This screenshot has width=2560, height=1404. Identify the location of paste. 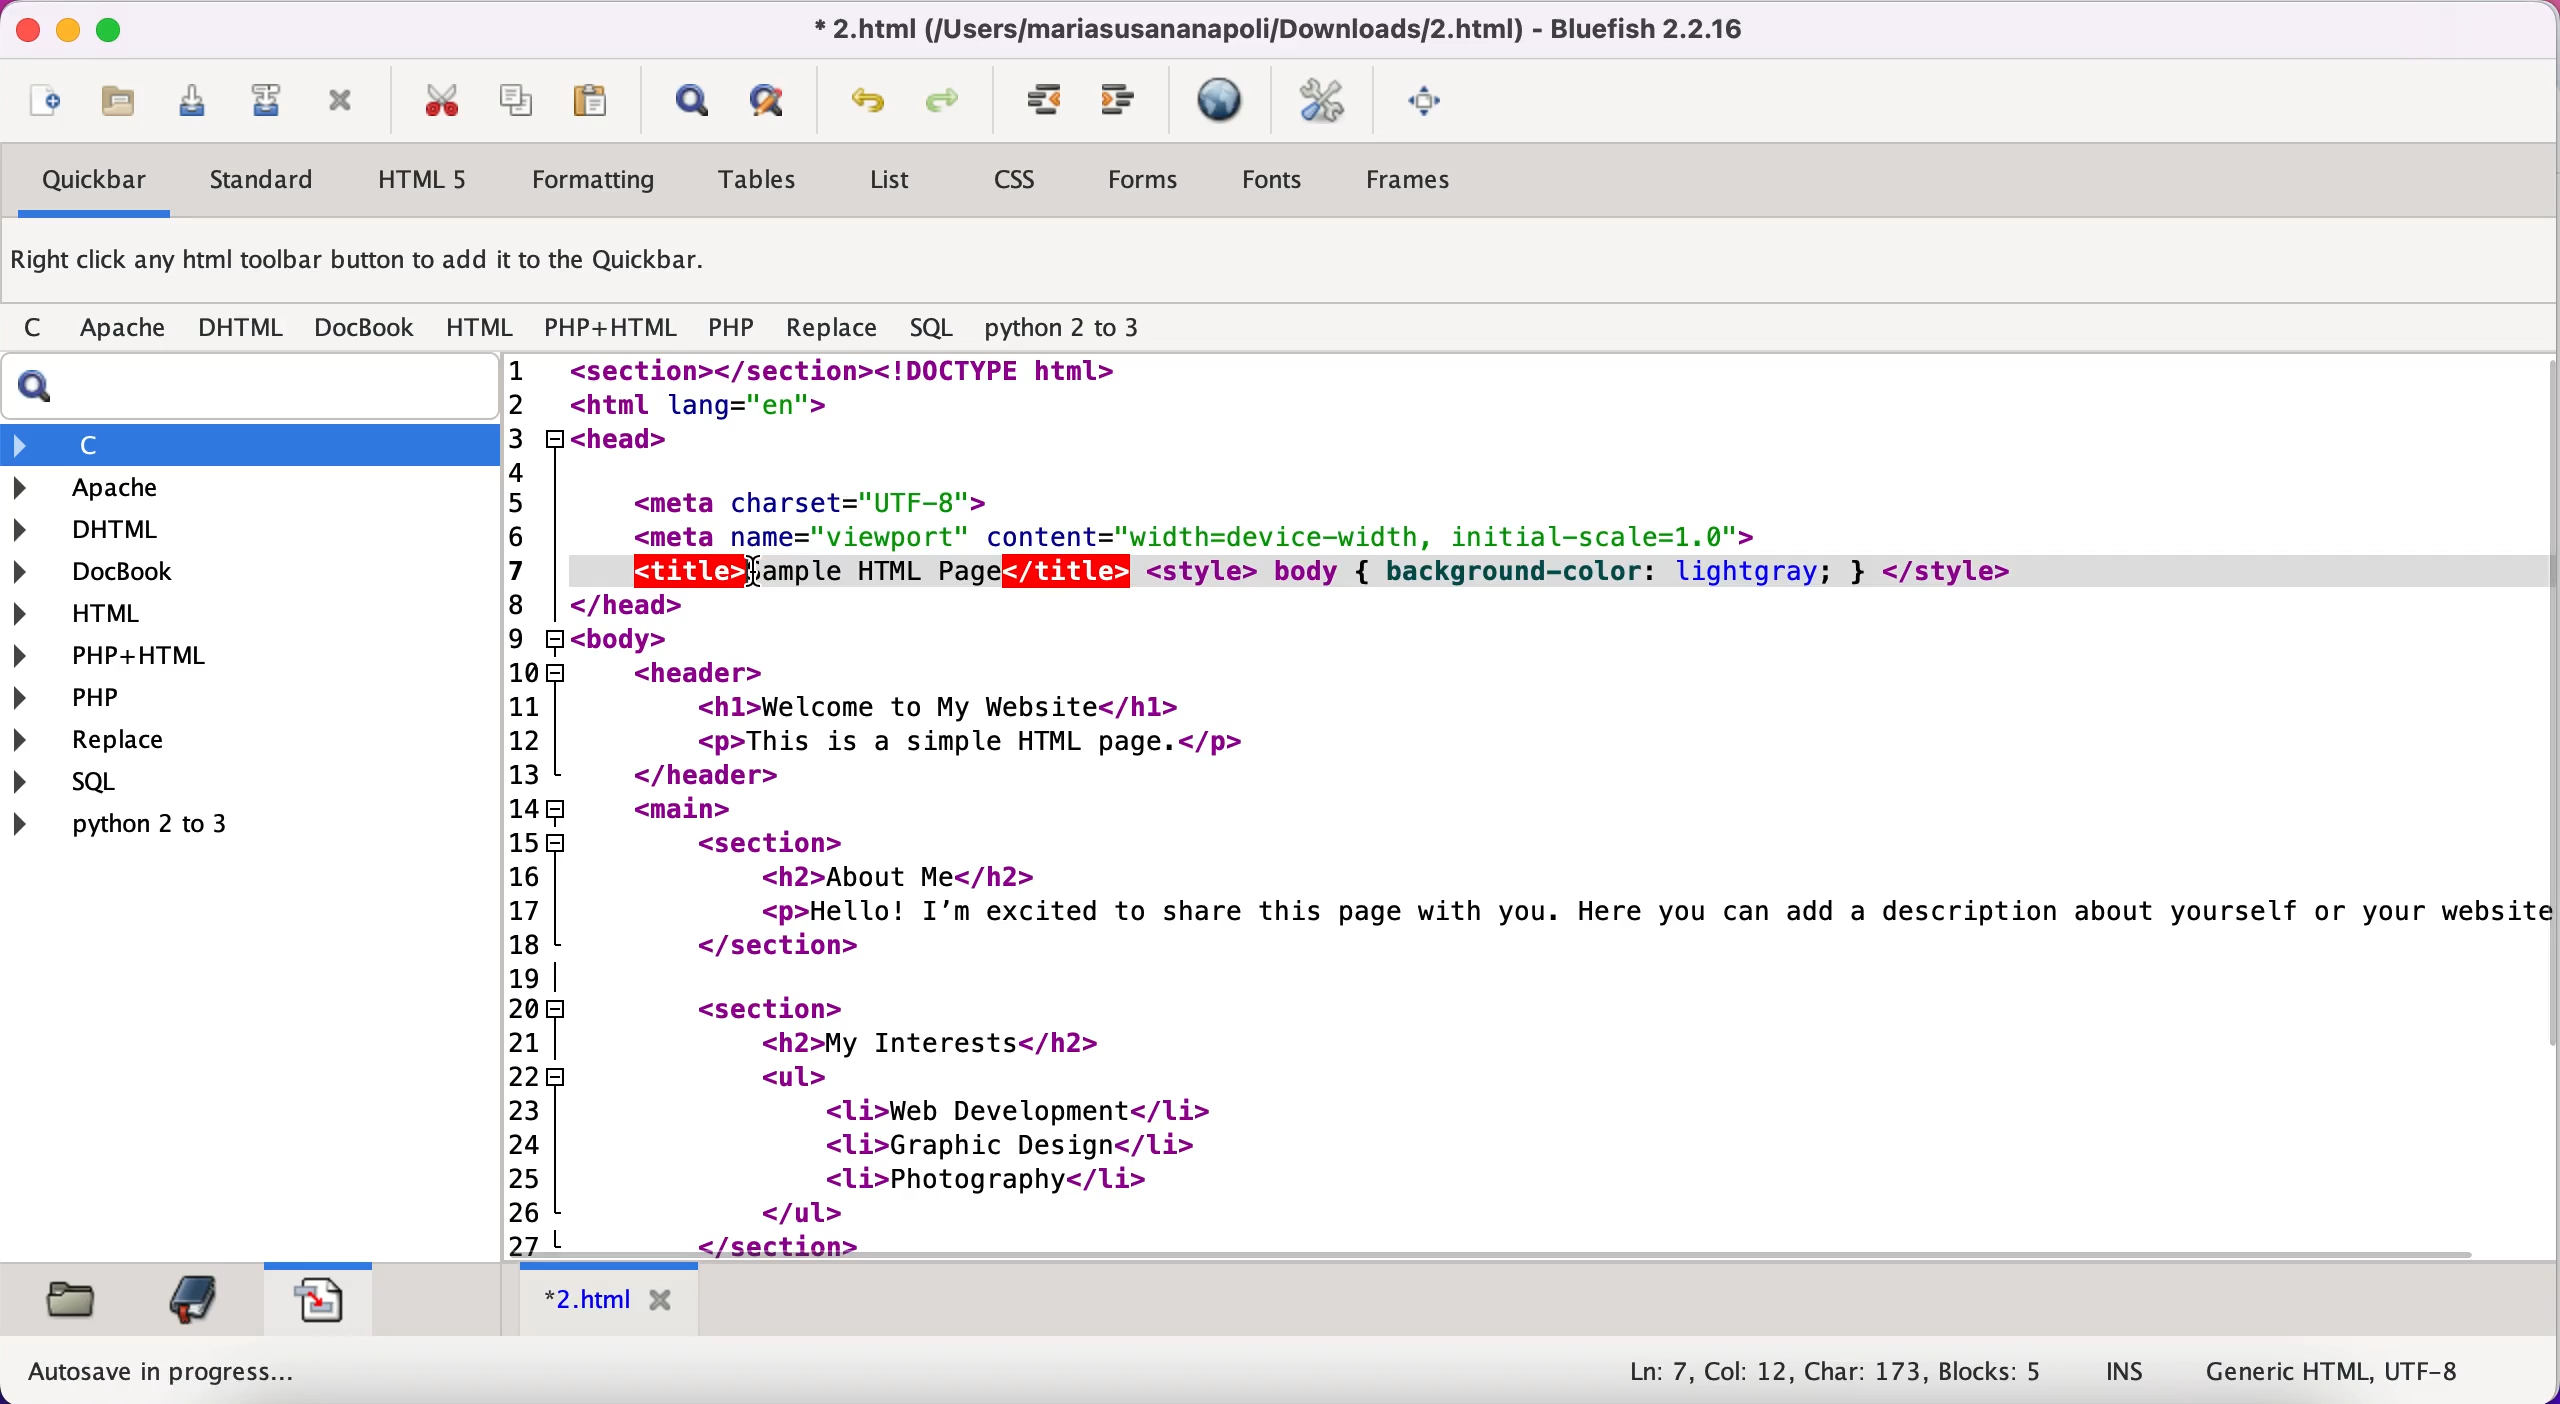
(598, 100).